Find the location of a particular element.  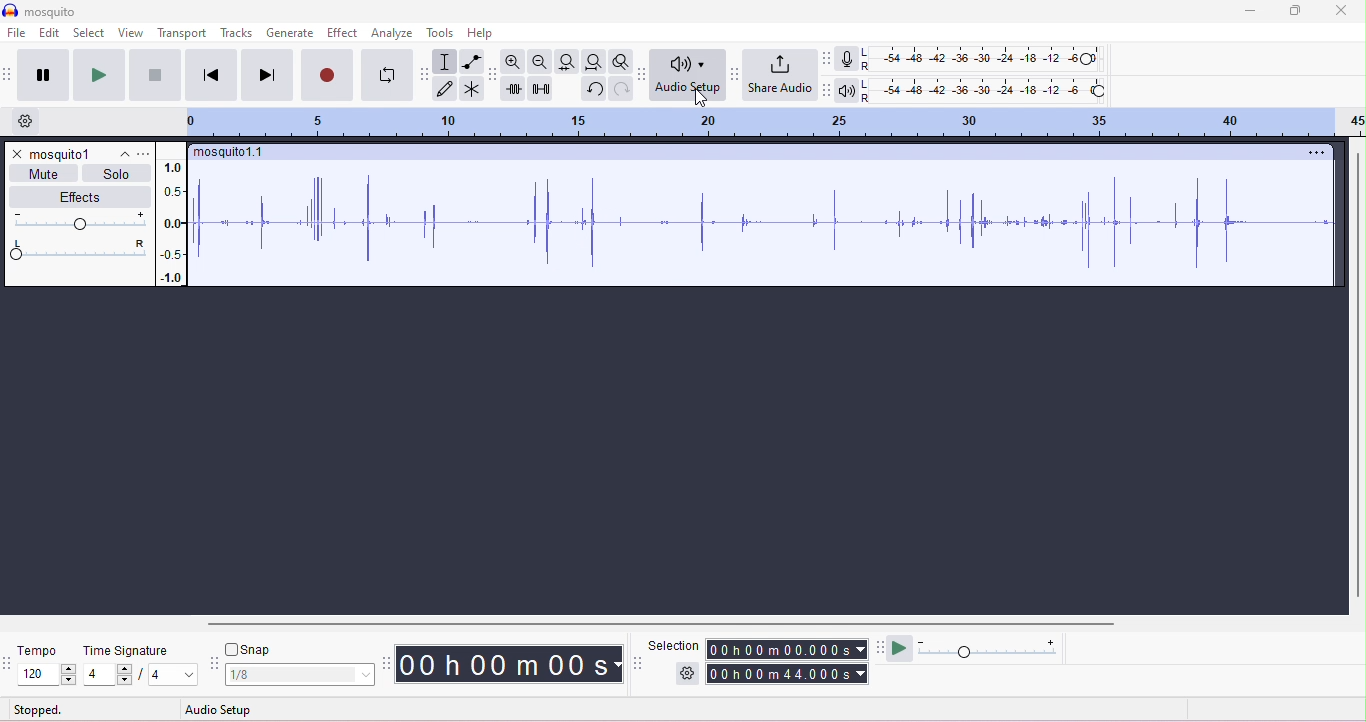

play at speed tool bar is located at coordinates (883, 646).